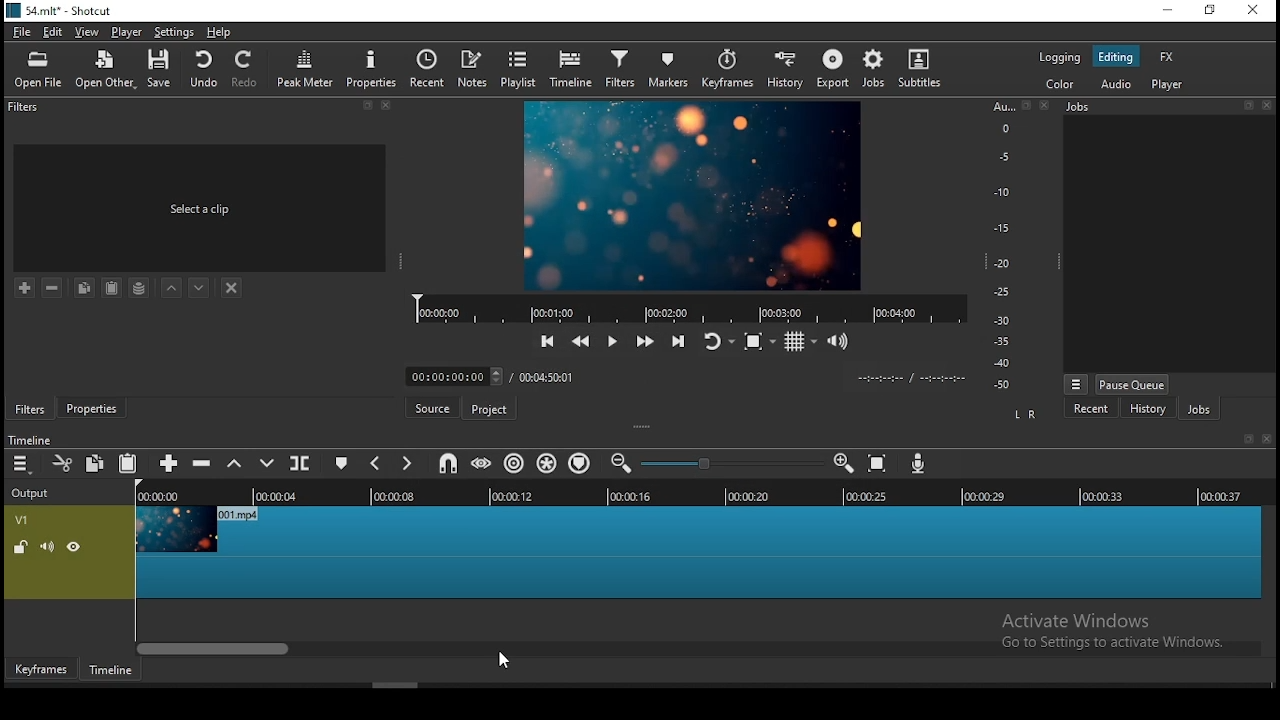  I want to click on toggle zoo, so click(759, 340).